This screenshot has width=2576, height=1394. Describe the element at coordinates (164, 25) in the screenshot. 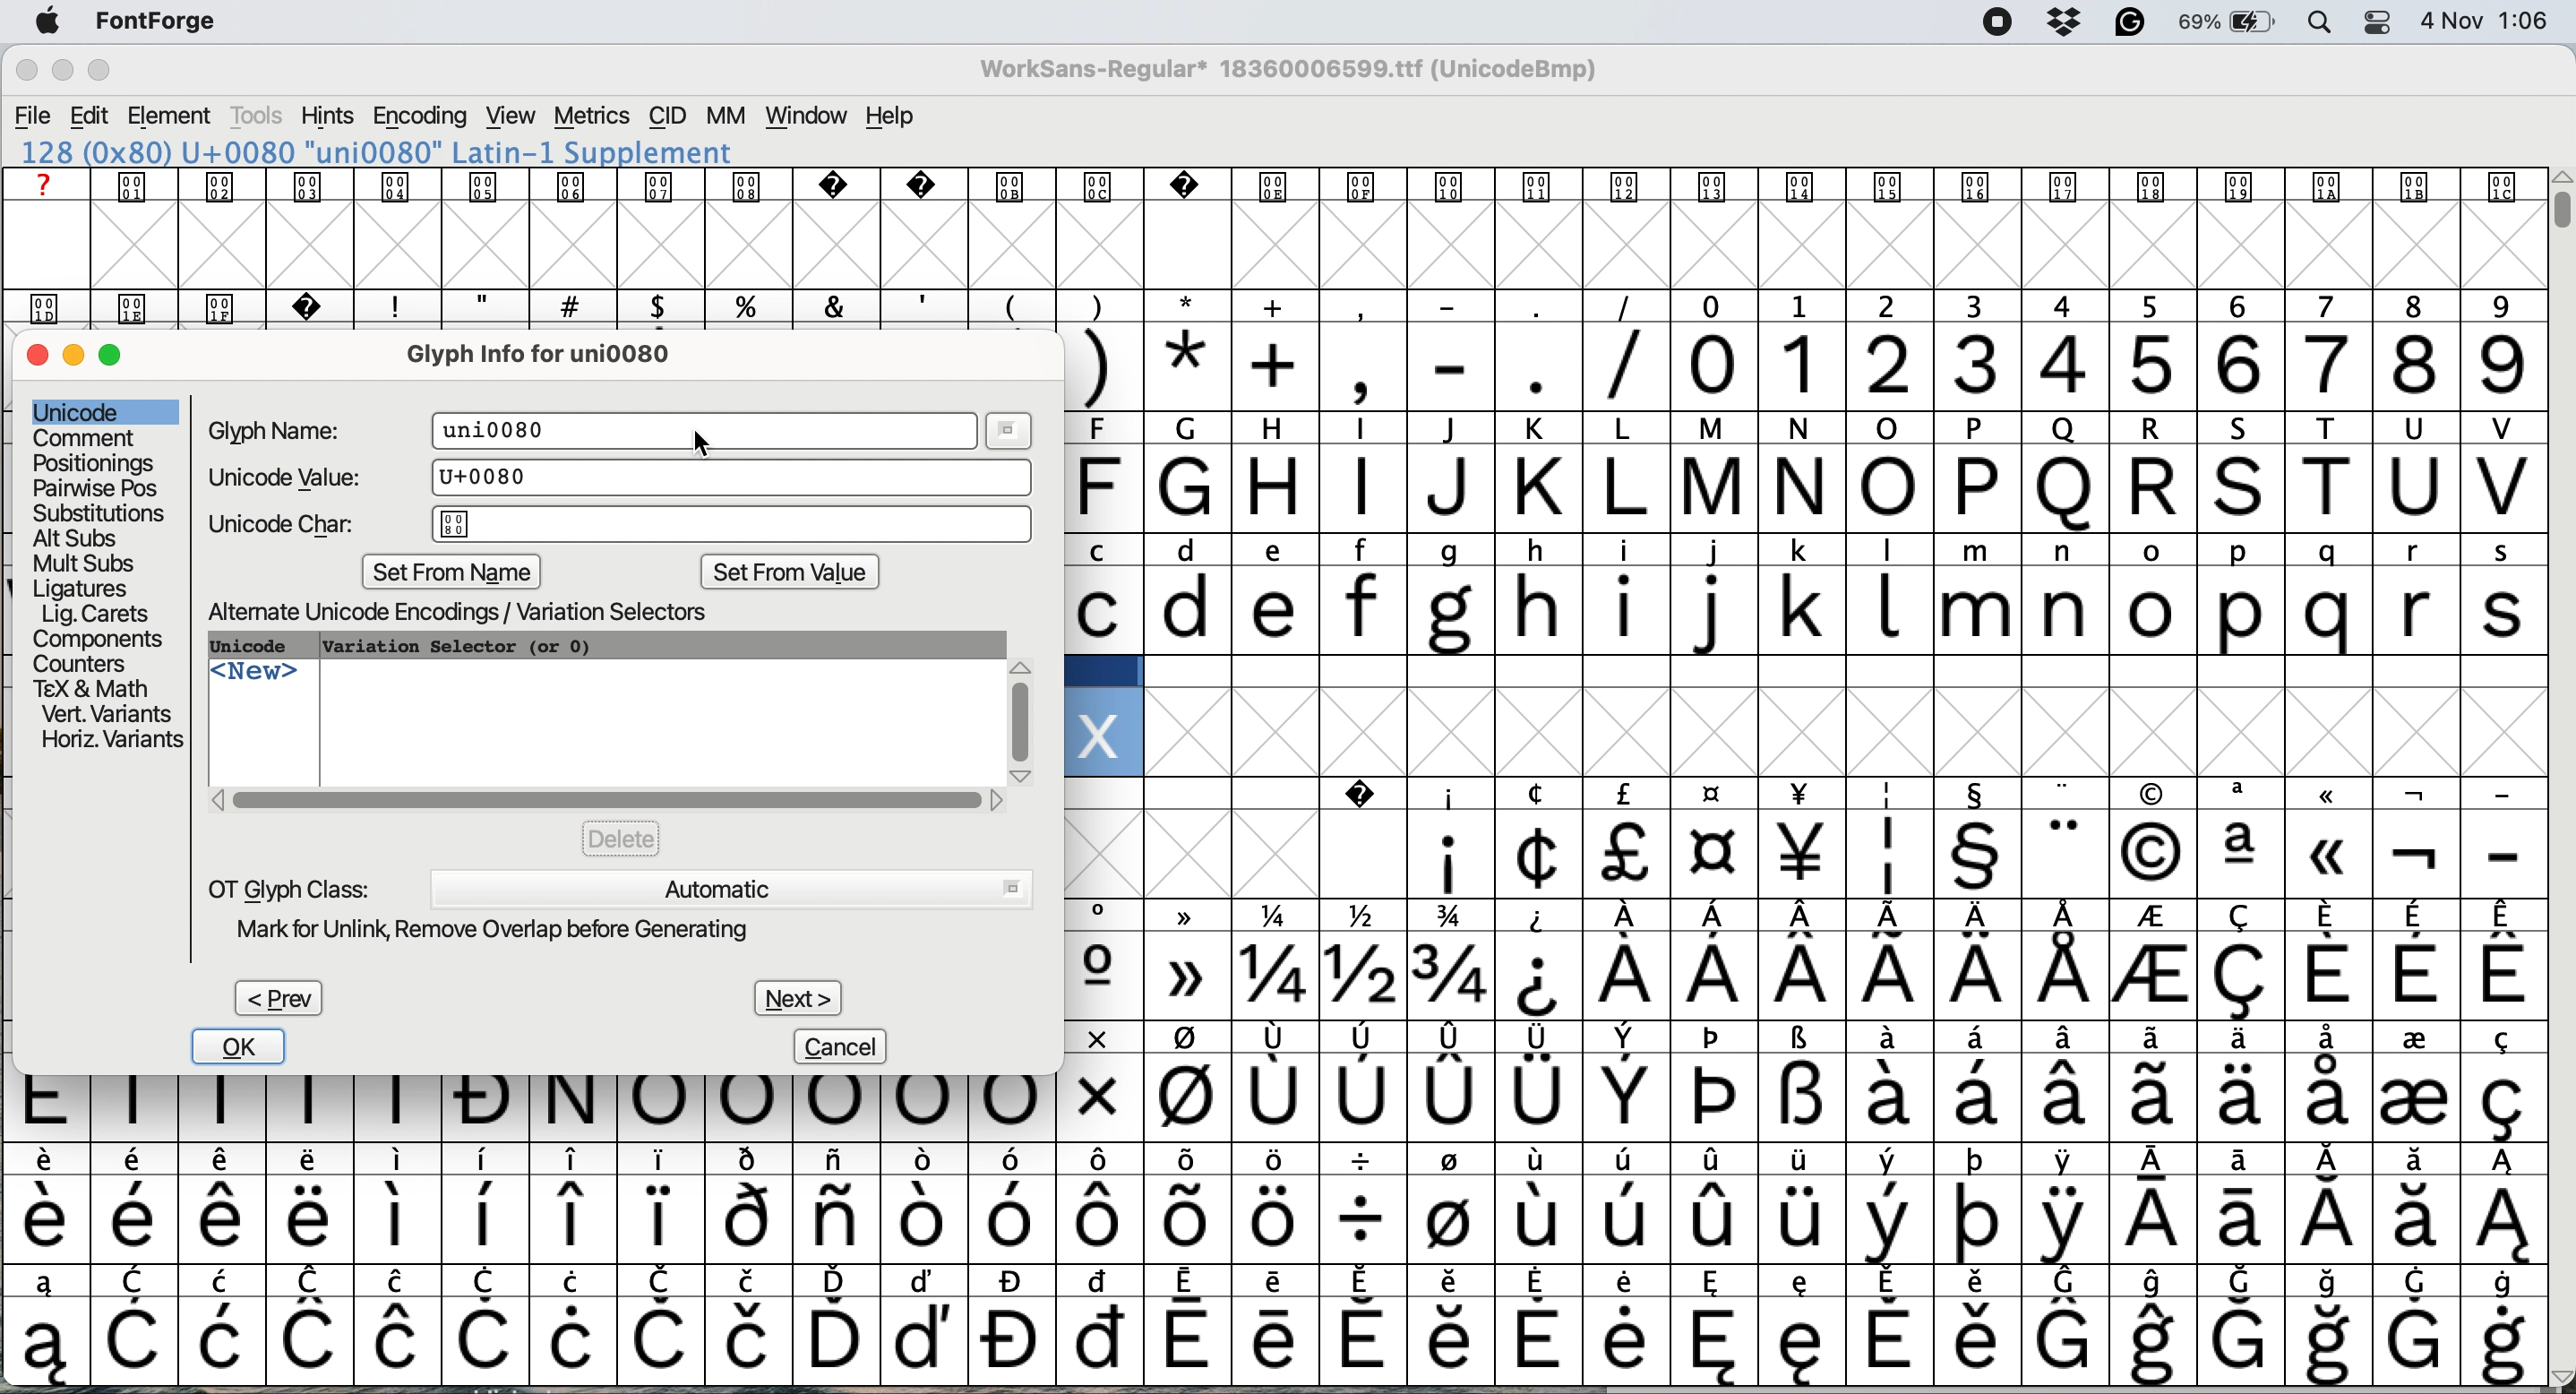

I see `fontforge` at that location.